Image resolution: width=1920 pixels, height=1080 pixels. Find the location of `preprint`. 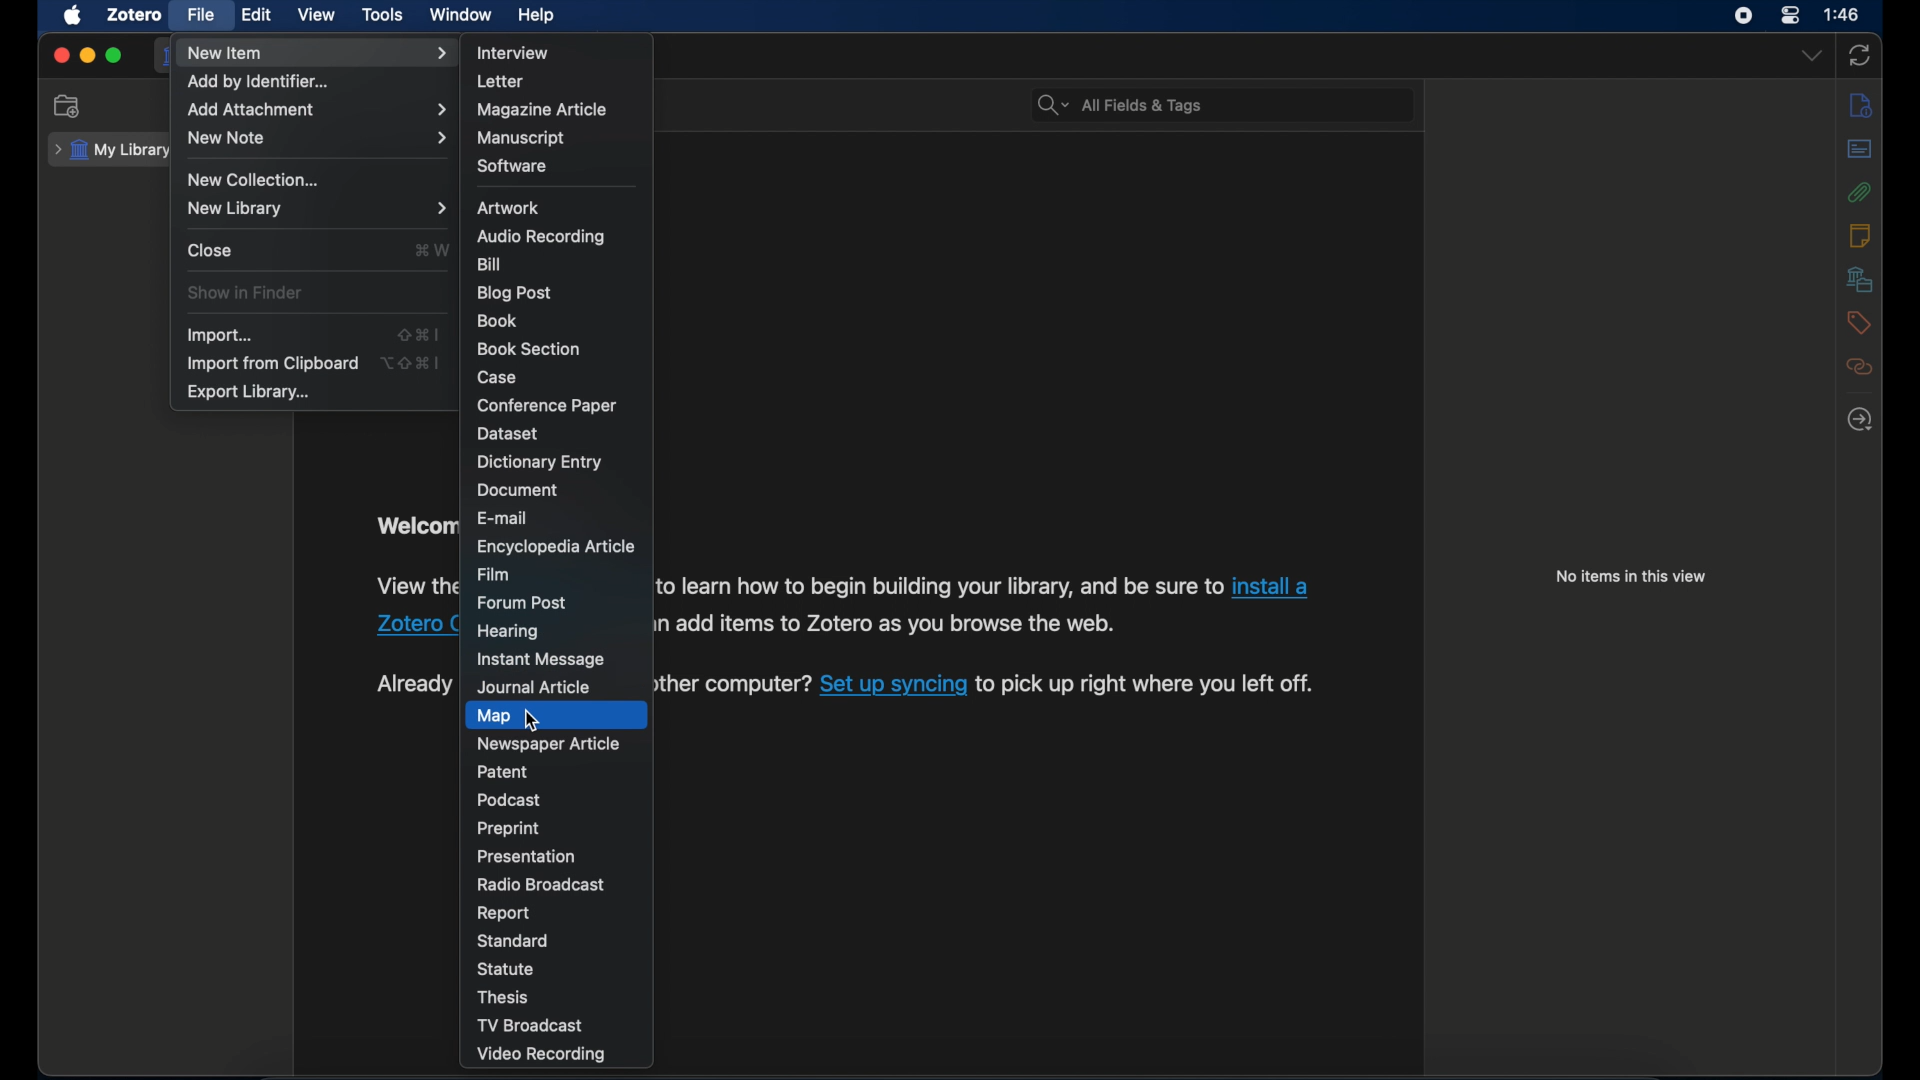

preprint is located at coordinates (508, 828).